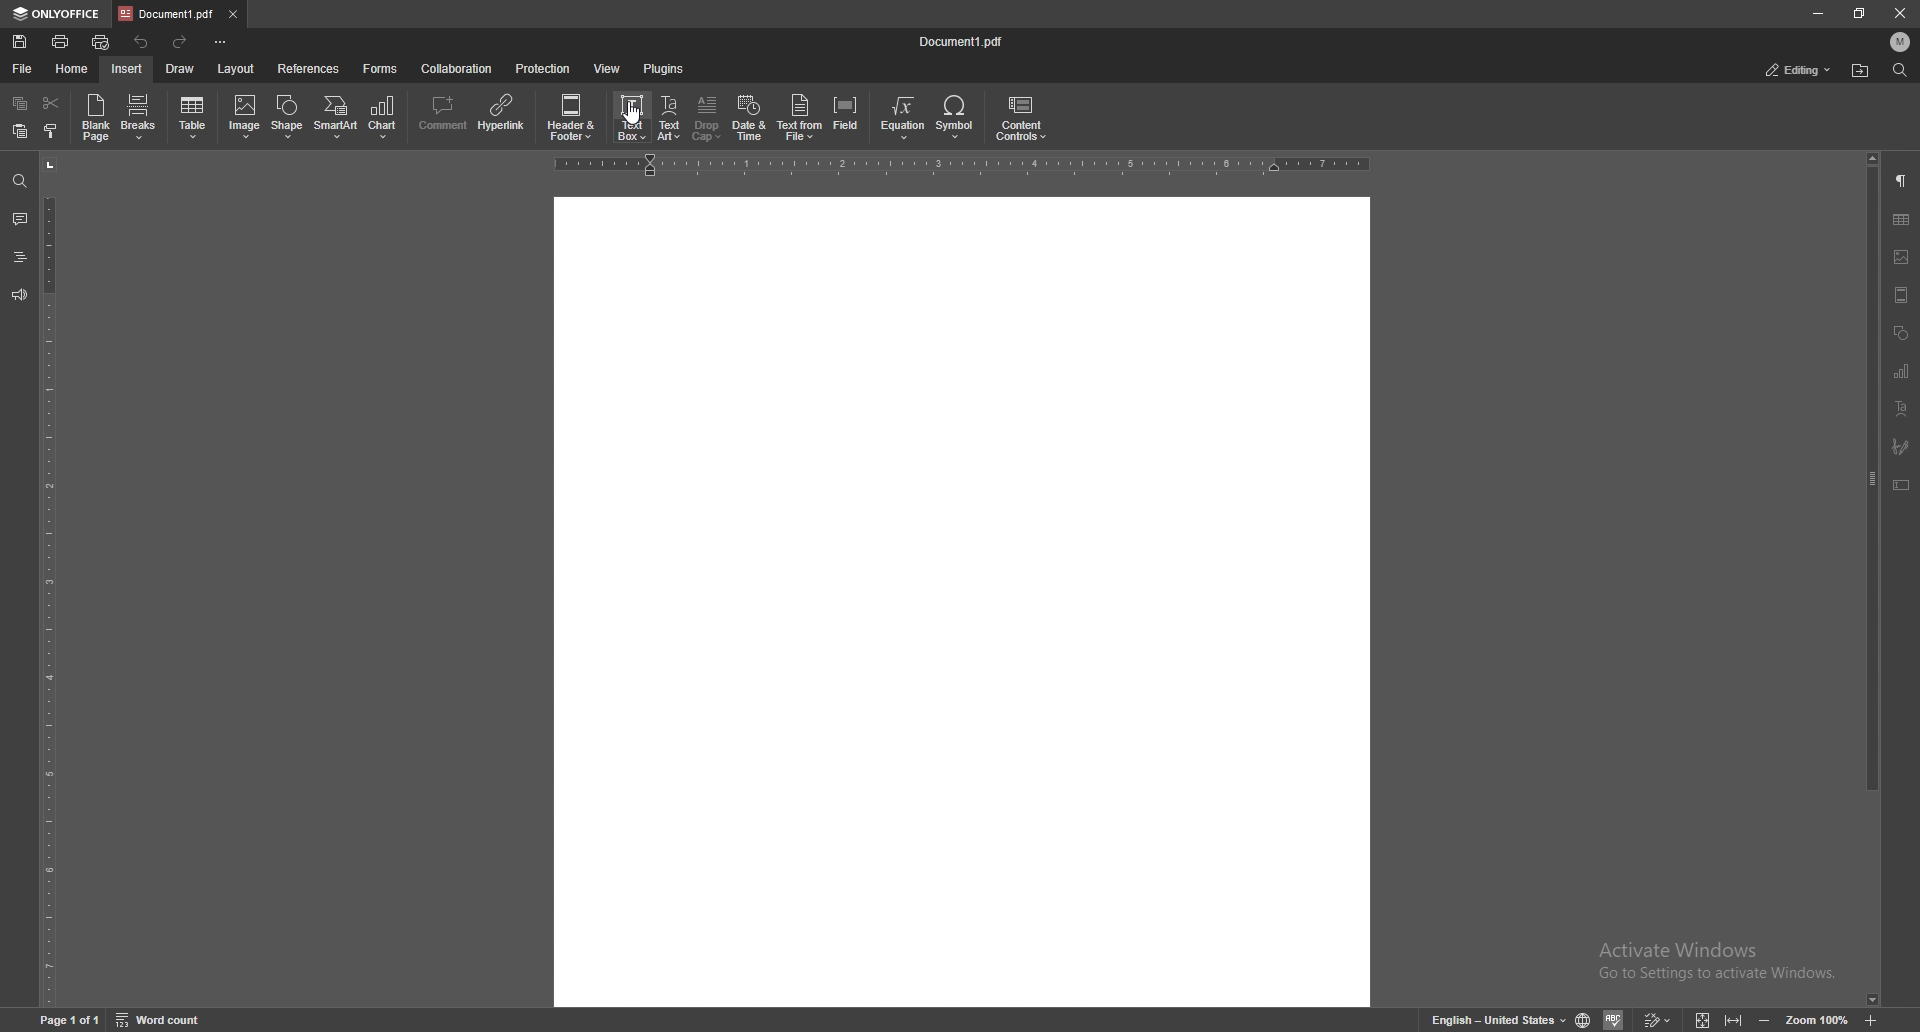 The width and height of the screenshot is (1920, 1032). What do you see at coordinates (1716, 1021) in the screenshot?
I see `expand` at bounding box center [1716, 1021].